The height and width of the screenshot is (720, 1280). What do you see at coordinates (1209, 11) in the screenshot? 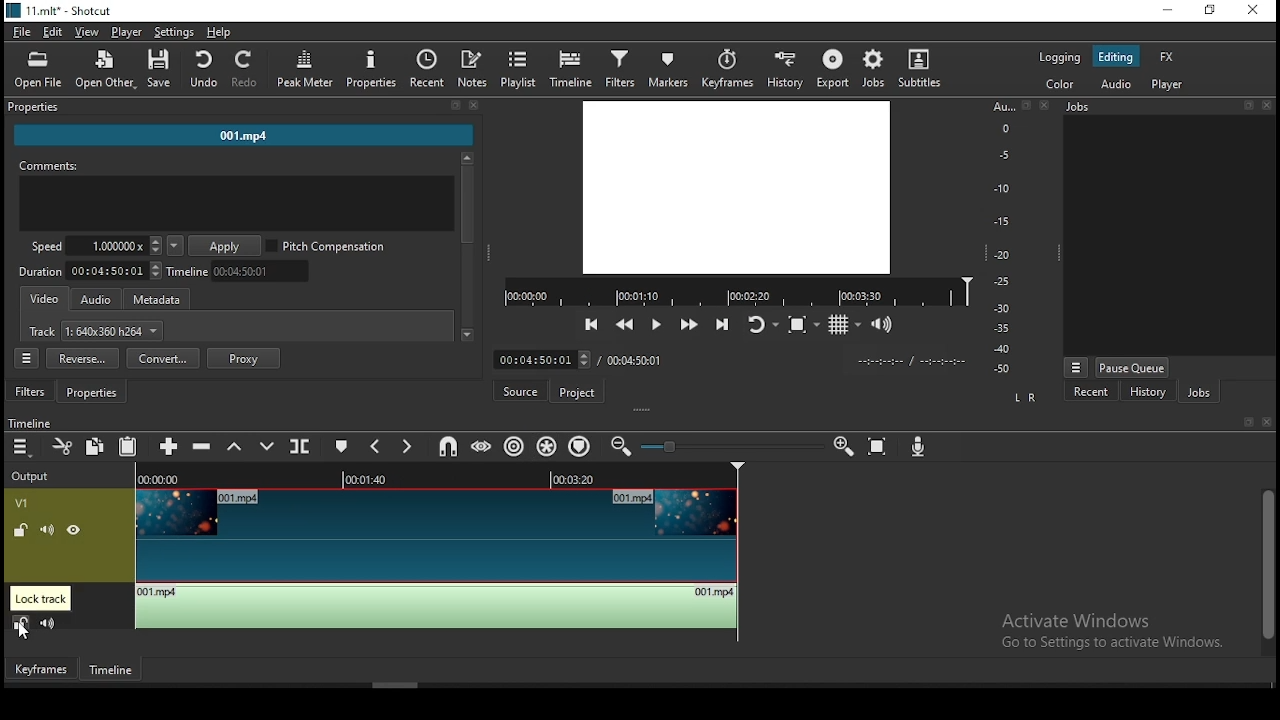
I see `restore` at bounding box center [1209, 11].